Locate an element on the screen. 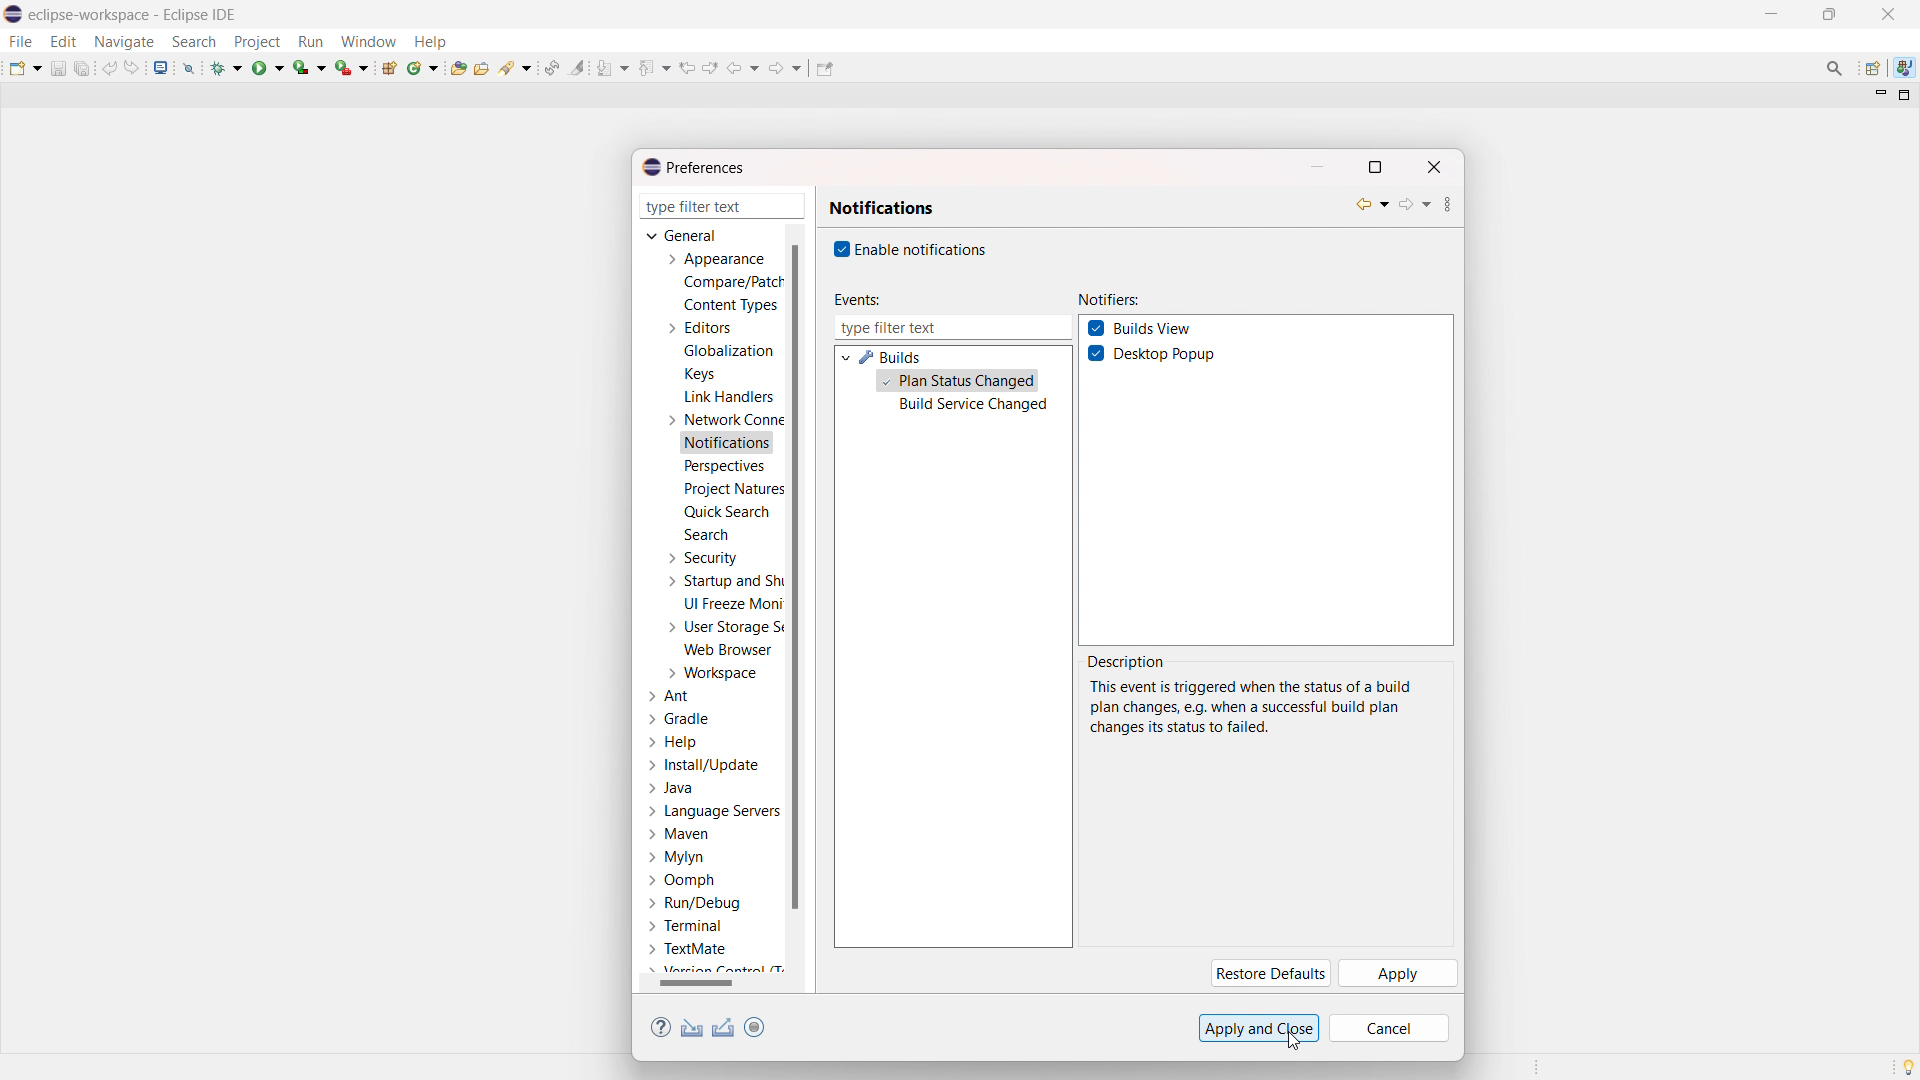 This screenshot has height=1080, width=1920. workspace is located at coordinates (711, 673).